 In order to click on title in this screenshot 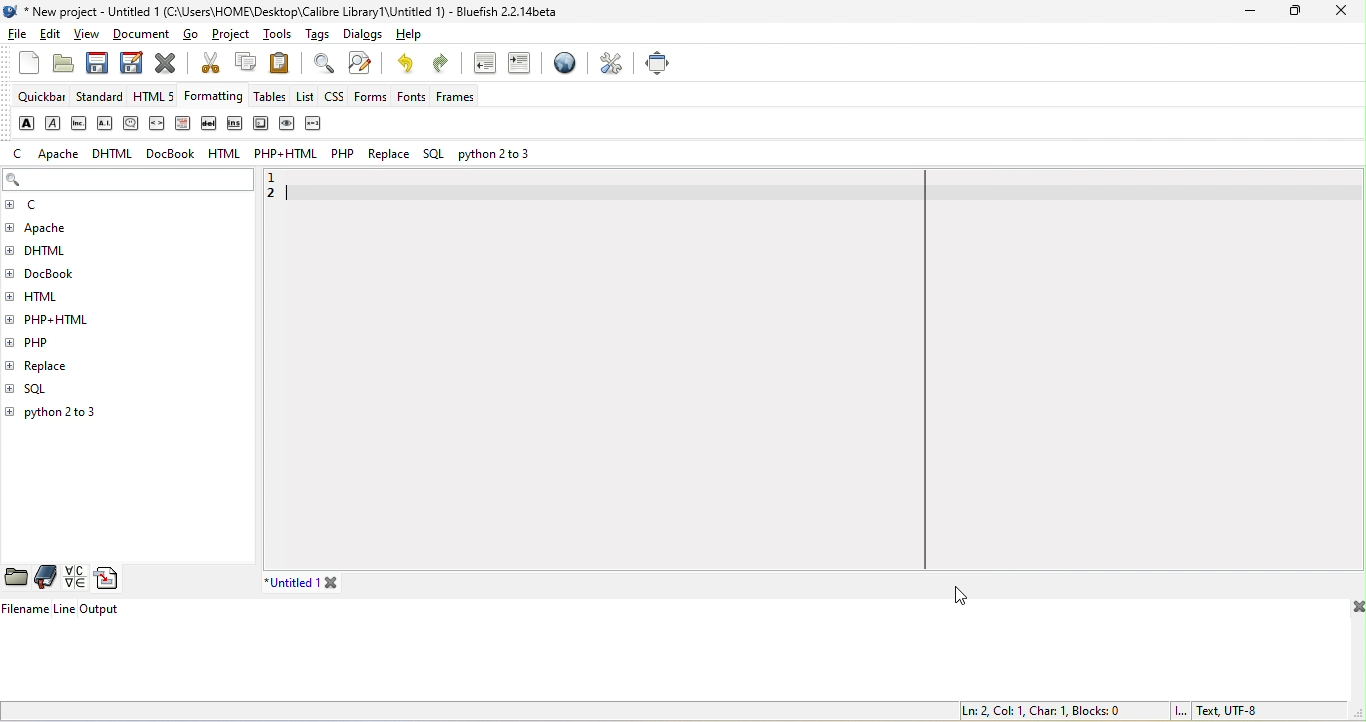, I will do `click(282, 12)`.